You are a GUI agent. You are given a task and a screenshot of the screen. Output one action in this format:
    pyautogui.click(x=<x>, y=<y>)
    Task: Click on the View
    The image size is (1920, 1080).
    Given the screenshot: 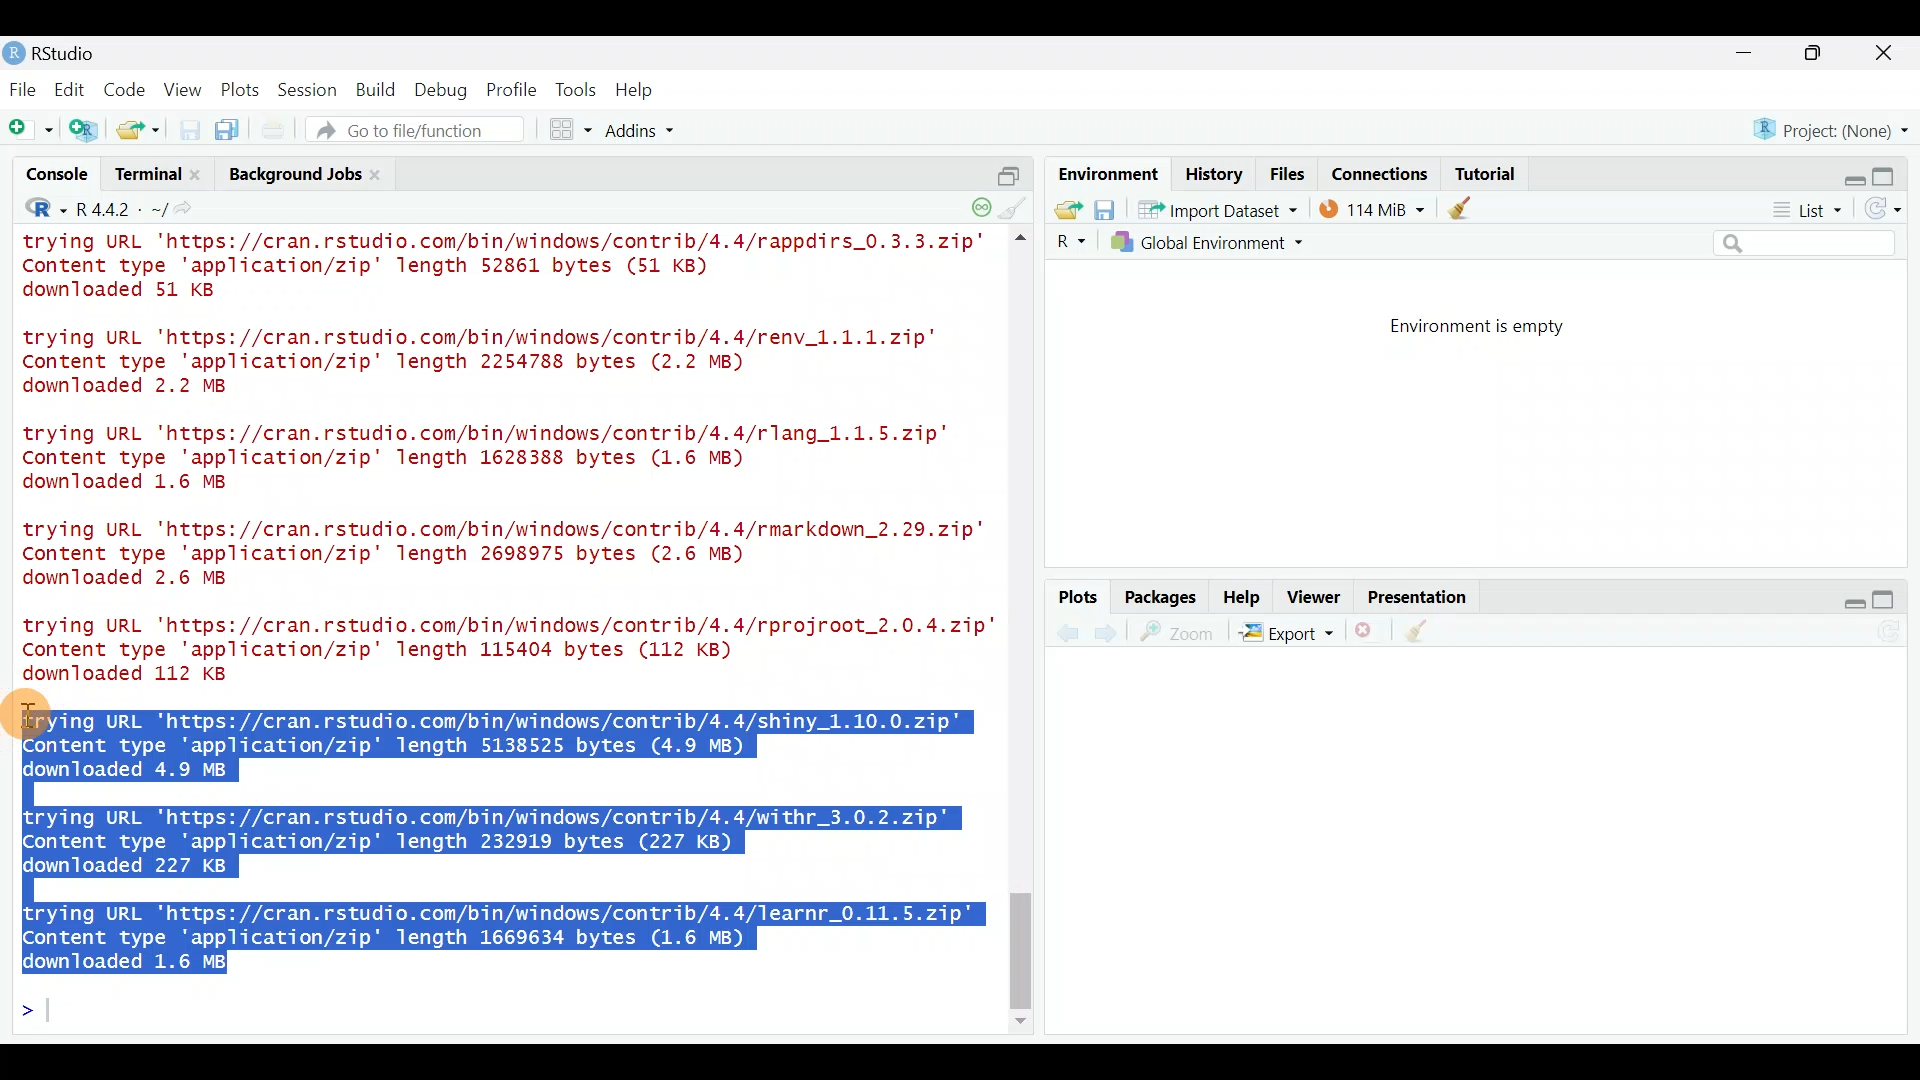 What is the action you would take?
    pyautogui.click(x=185, y=89)
    